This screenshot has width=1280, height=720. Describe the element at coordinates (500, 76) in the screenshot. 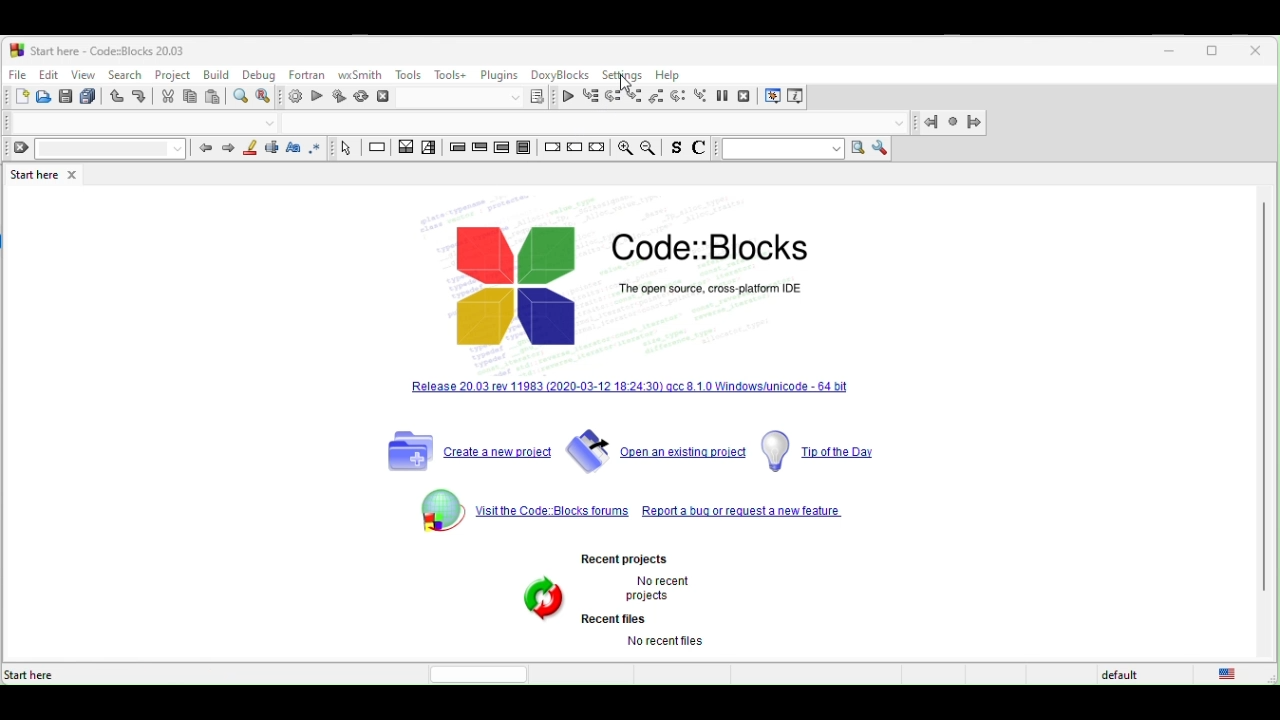

I see `plugins` at that location.